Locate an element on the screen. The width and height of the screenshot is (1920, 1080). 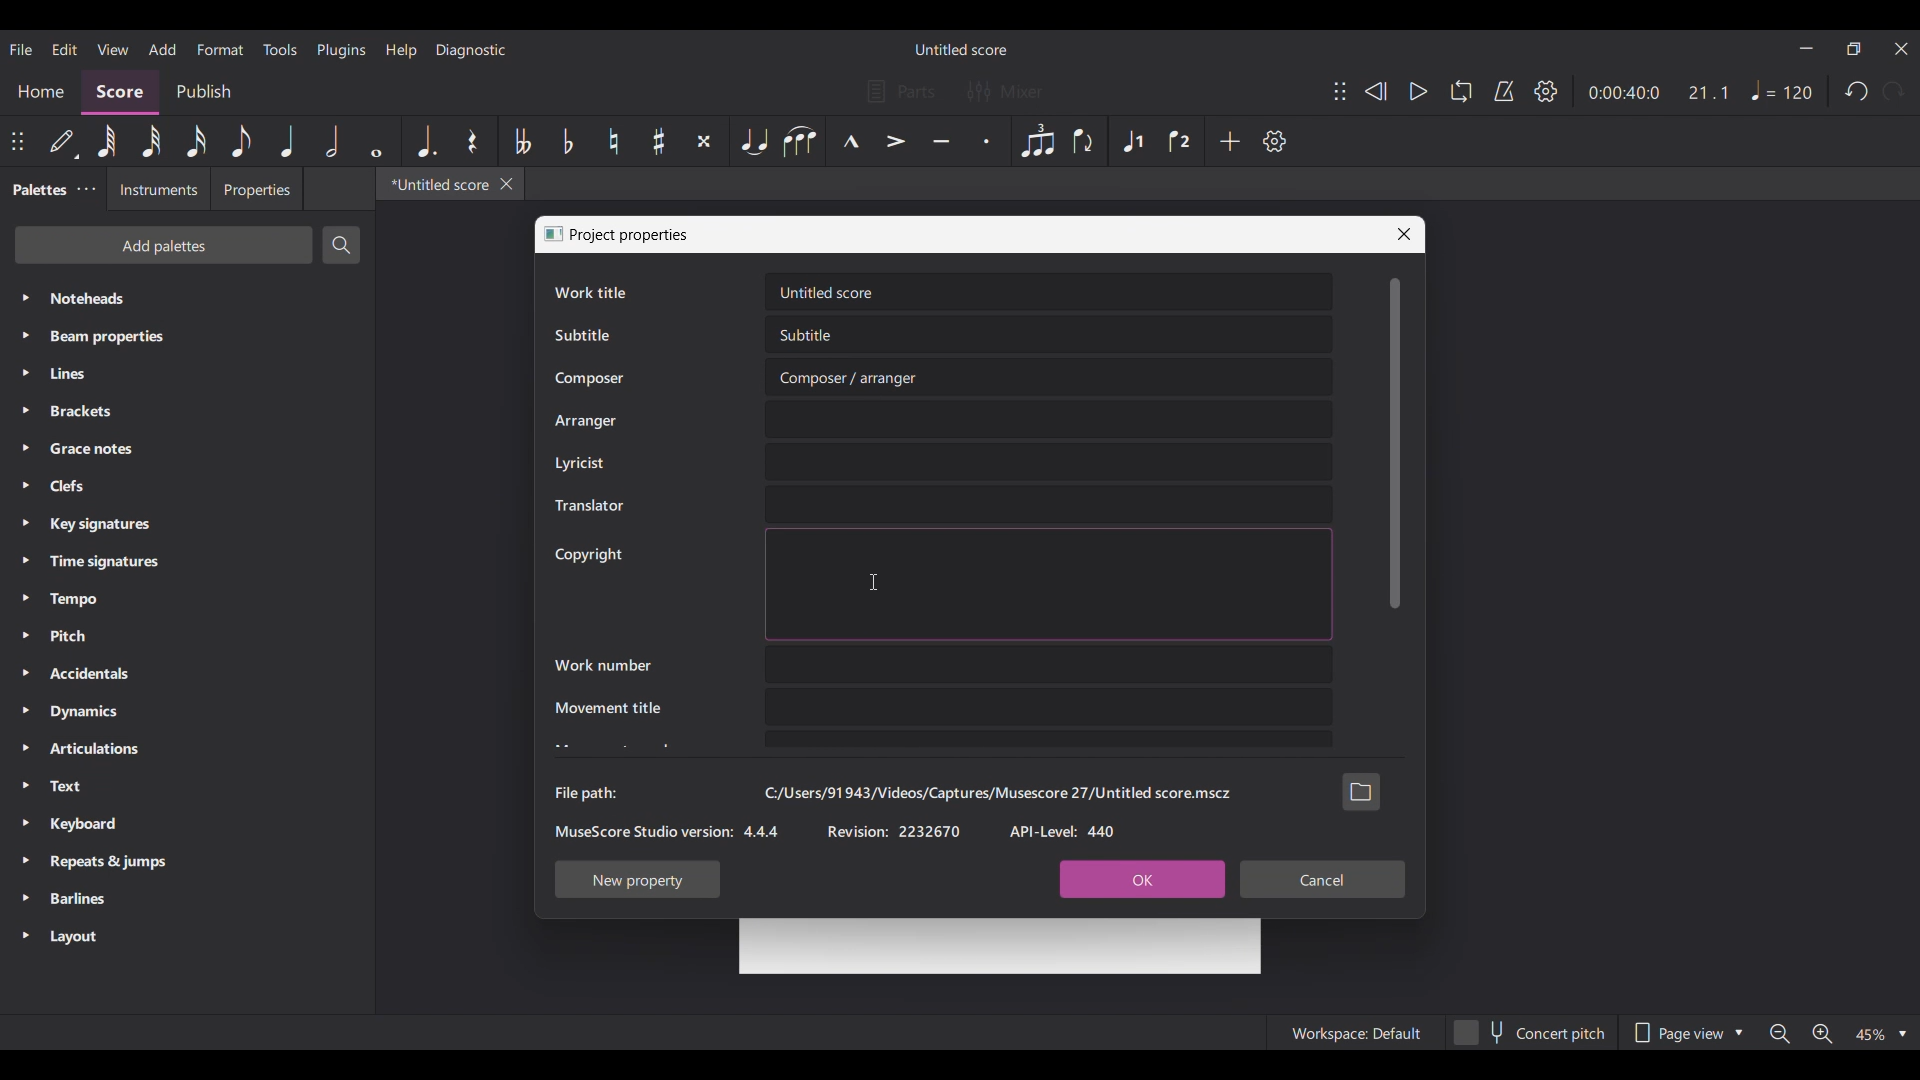
Instruments is located at coordinates (158, 188).